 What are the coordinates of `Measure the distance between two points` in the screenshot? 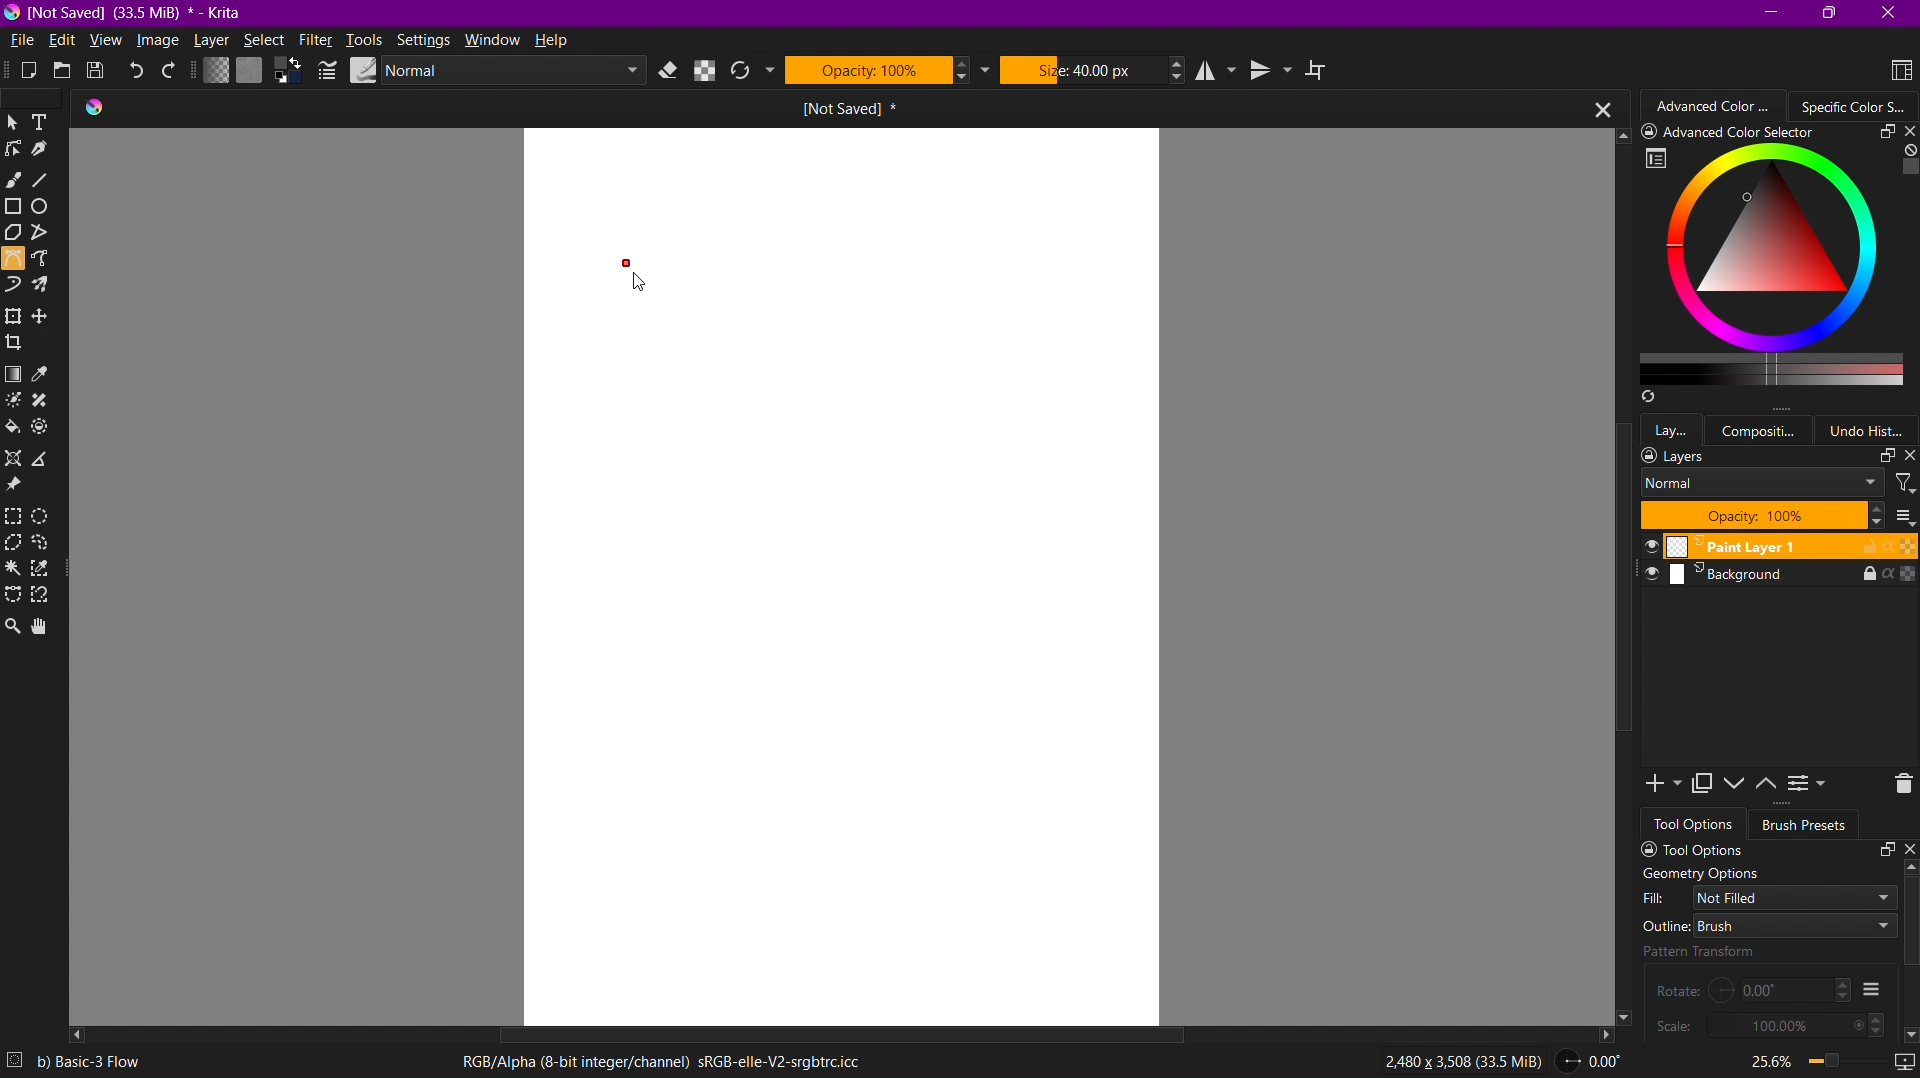 It's located at (46, 459).